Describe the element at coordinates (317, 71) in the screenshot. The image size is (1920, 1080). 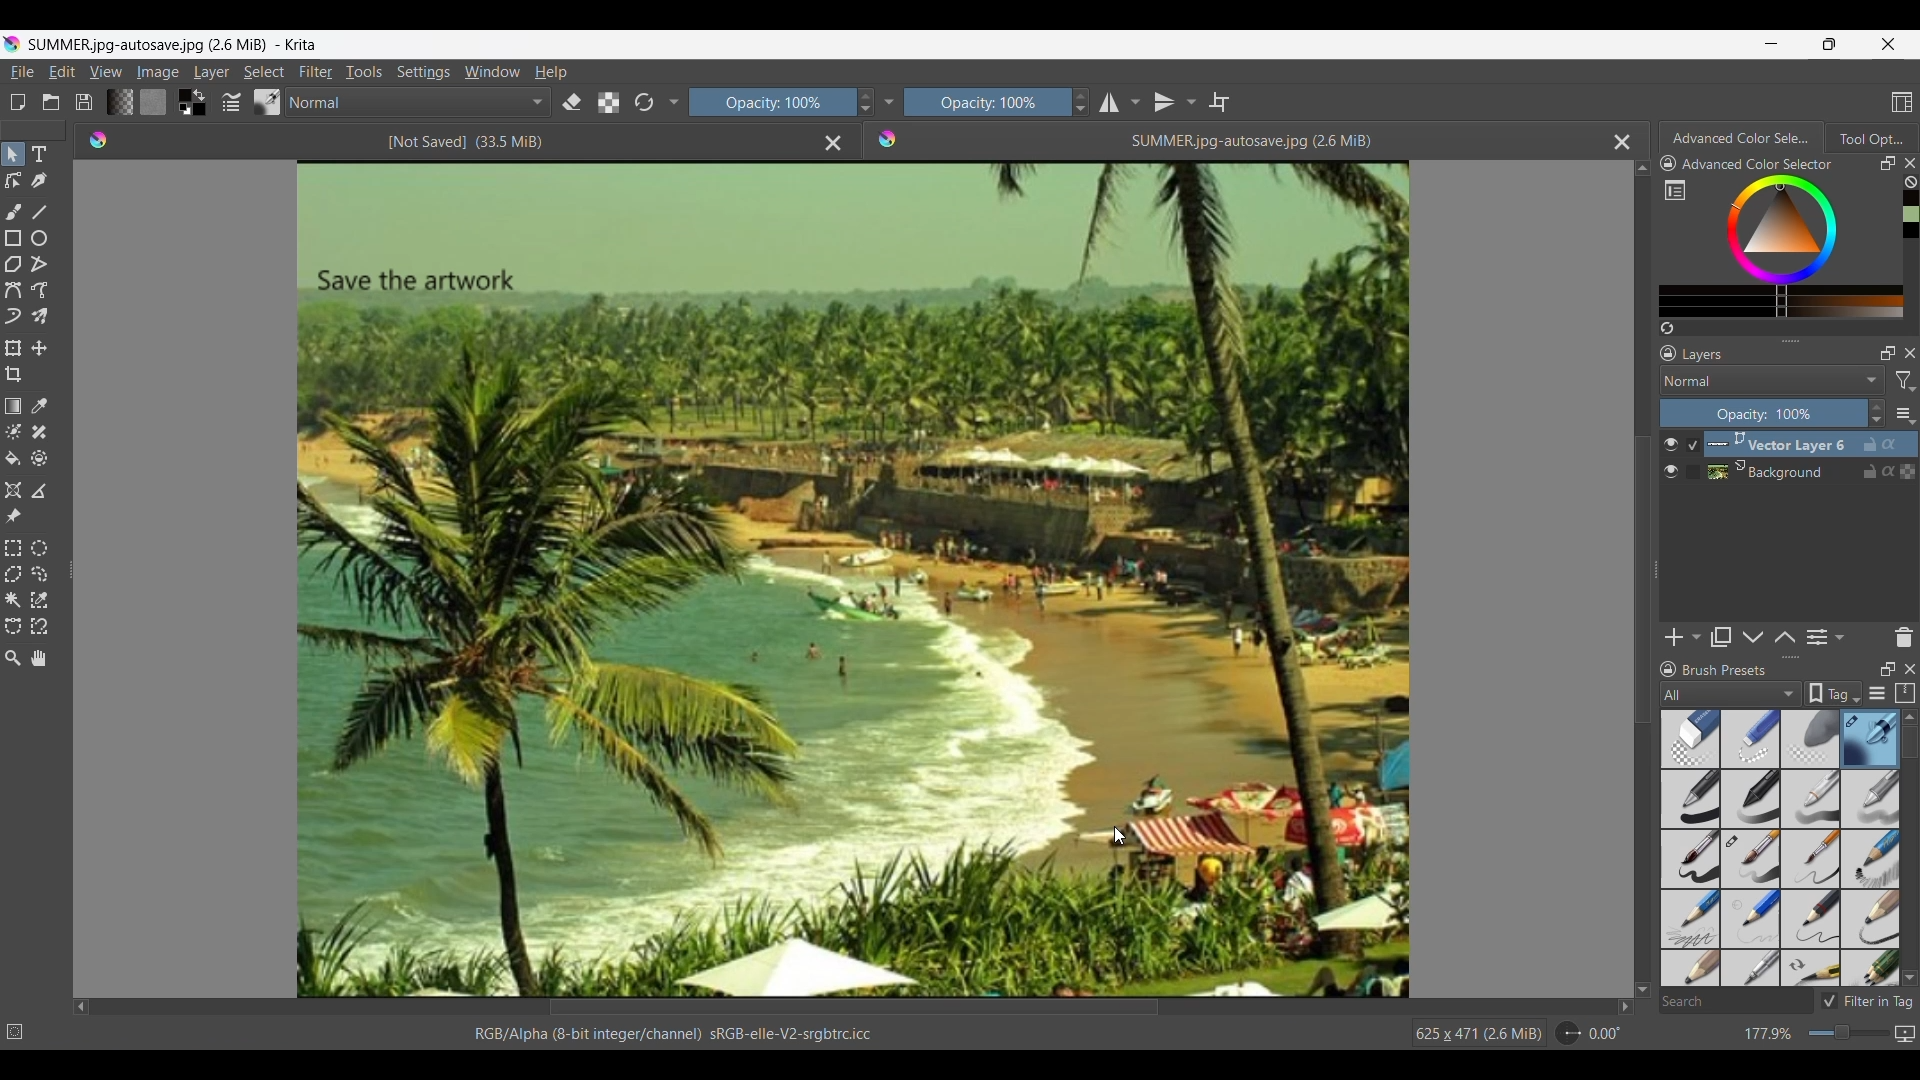
I see `Filter` at that location.